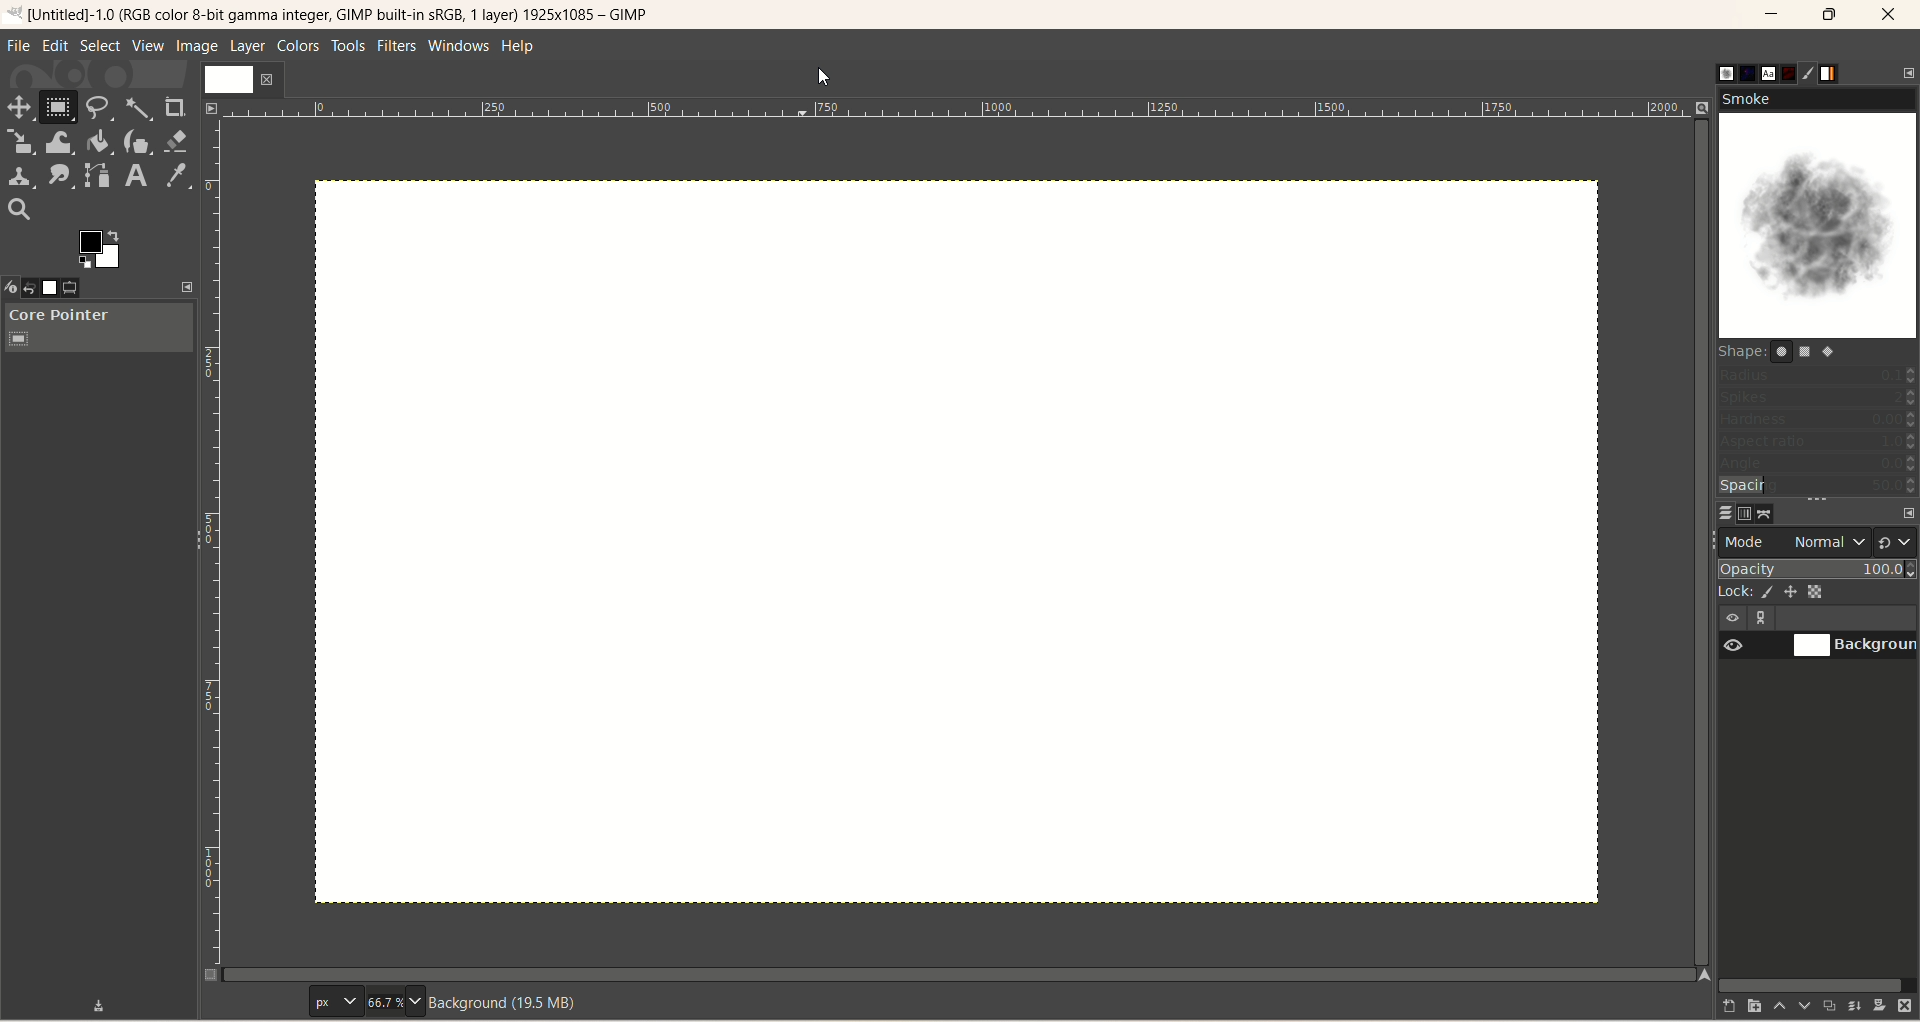  What do you see at coordinates (147, 46) in the screenshot?
I see `view` at bounding box center [147, 46].